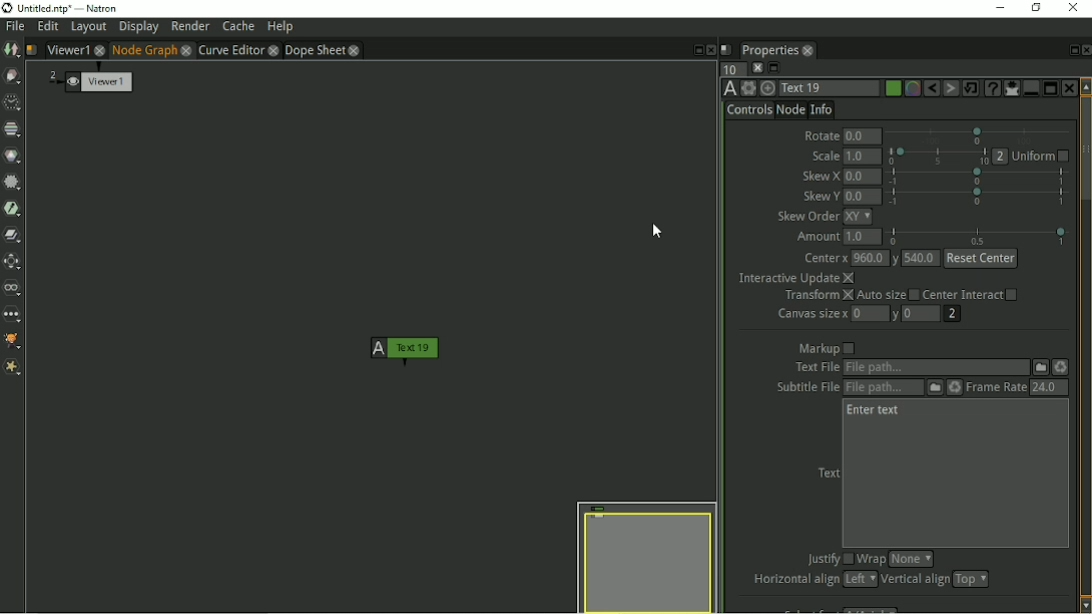  Describe the element at coordinates (98, 81) in the screenshot. I see `Viewer 1` at that location.